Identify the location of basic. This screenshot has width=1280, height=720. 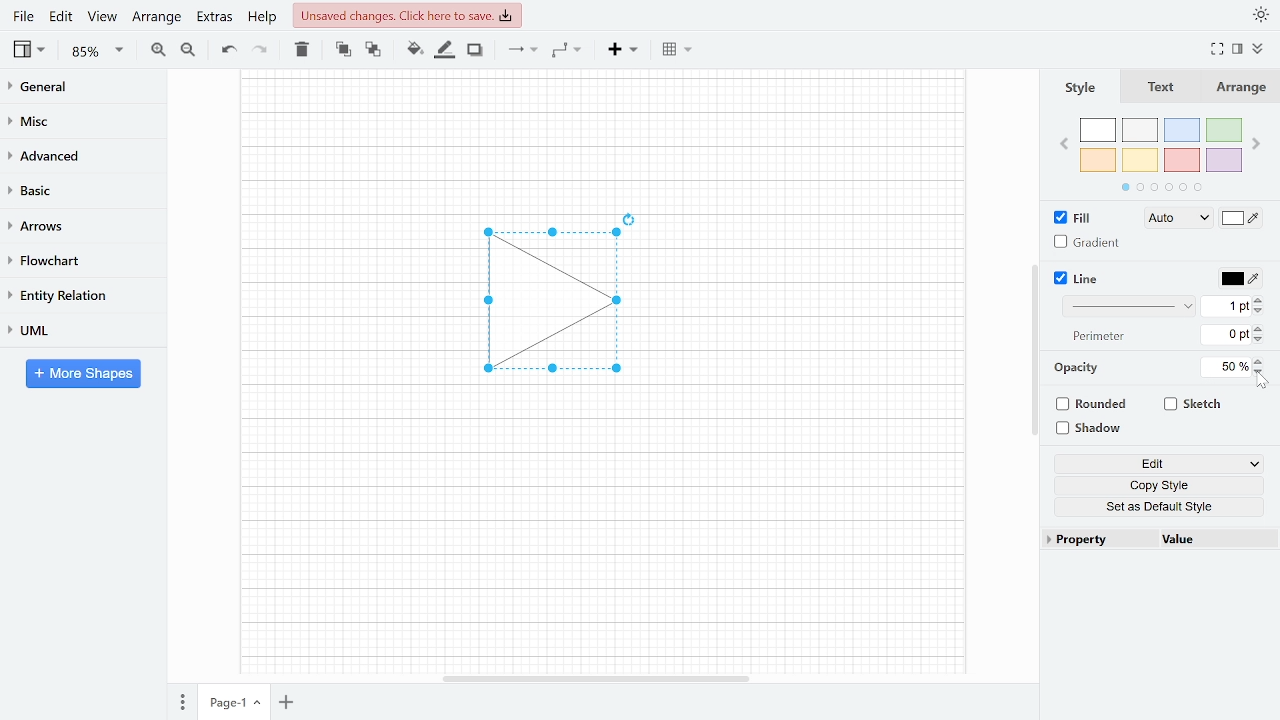
(76, 189).